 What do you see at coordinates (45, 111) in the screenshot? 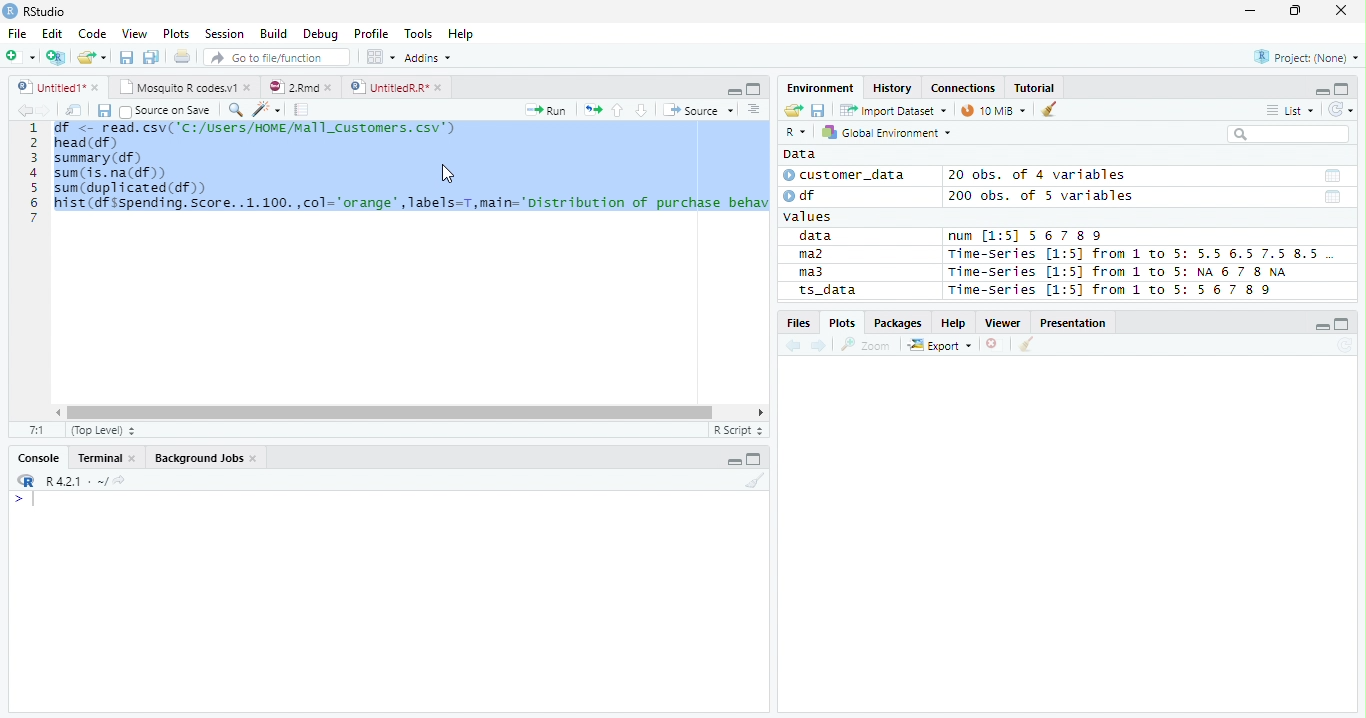
I see `Next` at bounding box center [45, 111].